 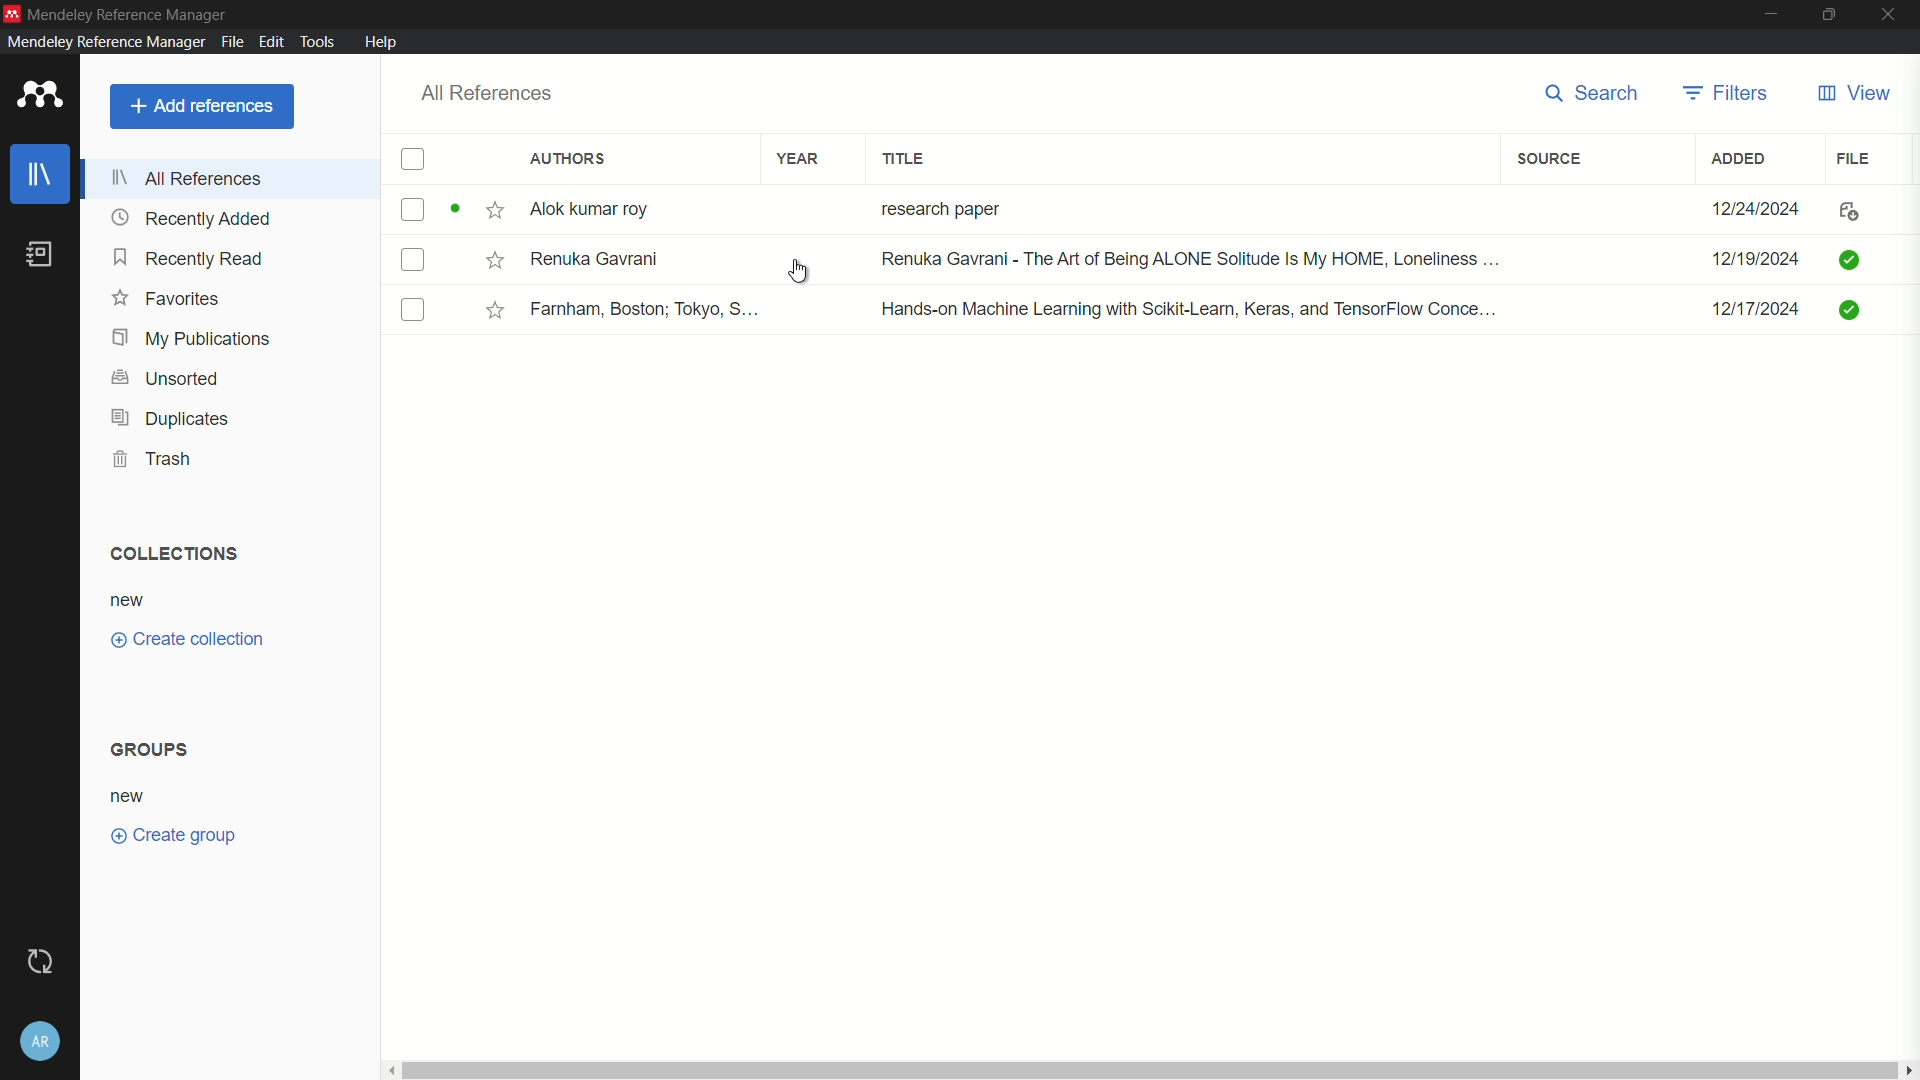 I want to click on create collection, so click(x=187, y=640).